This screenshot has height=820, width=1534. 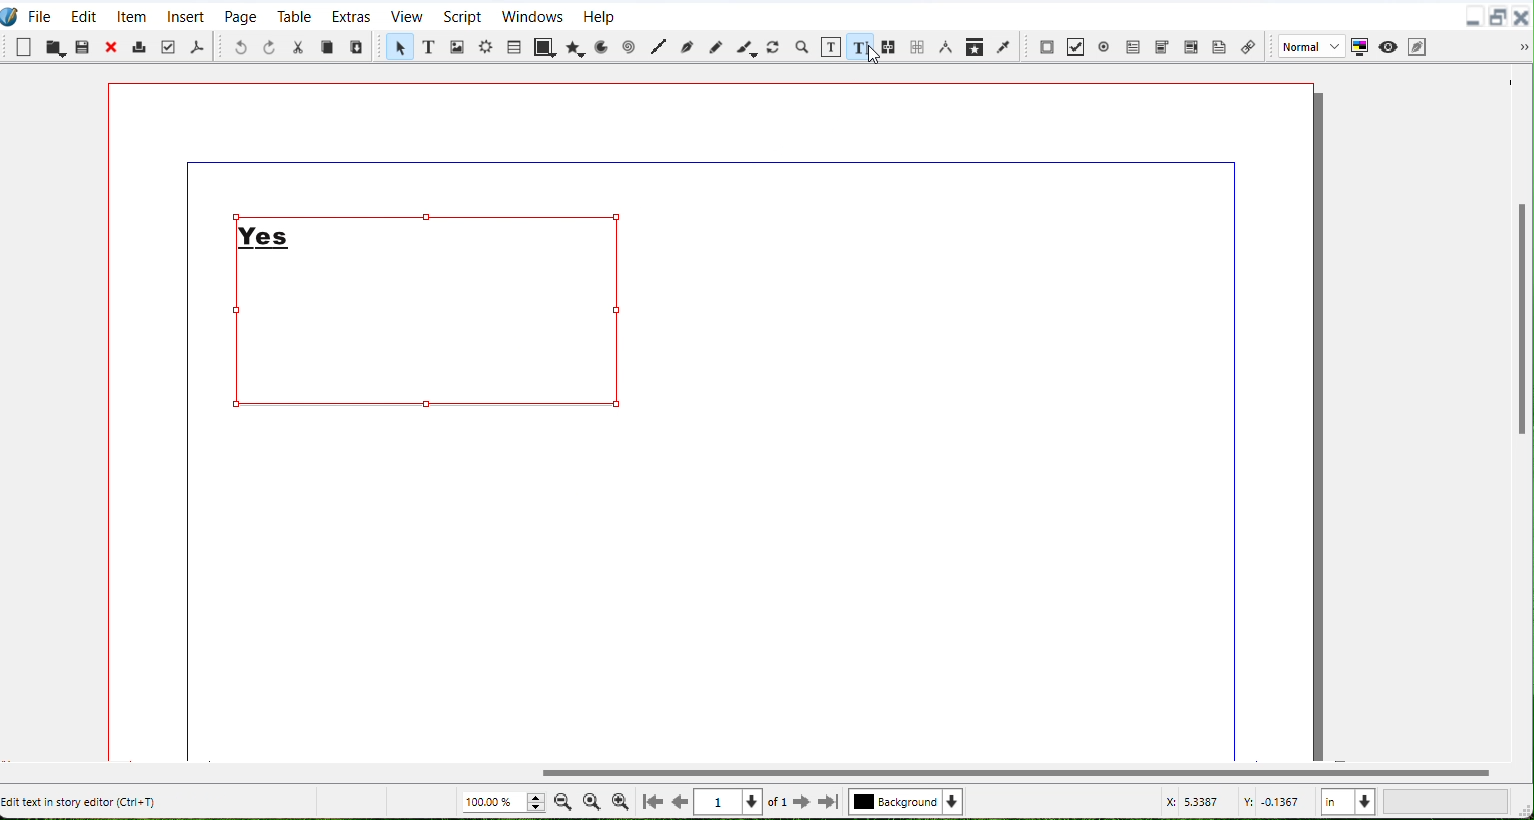 I want to click on Link Text Frame, so click(x=890, y=45).